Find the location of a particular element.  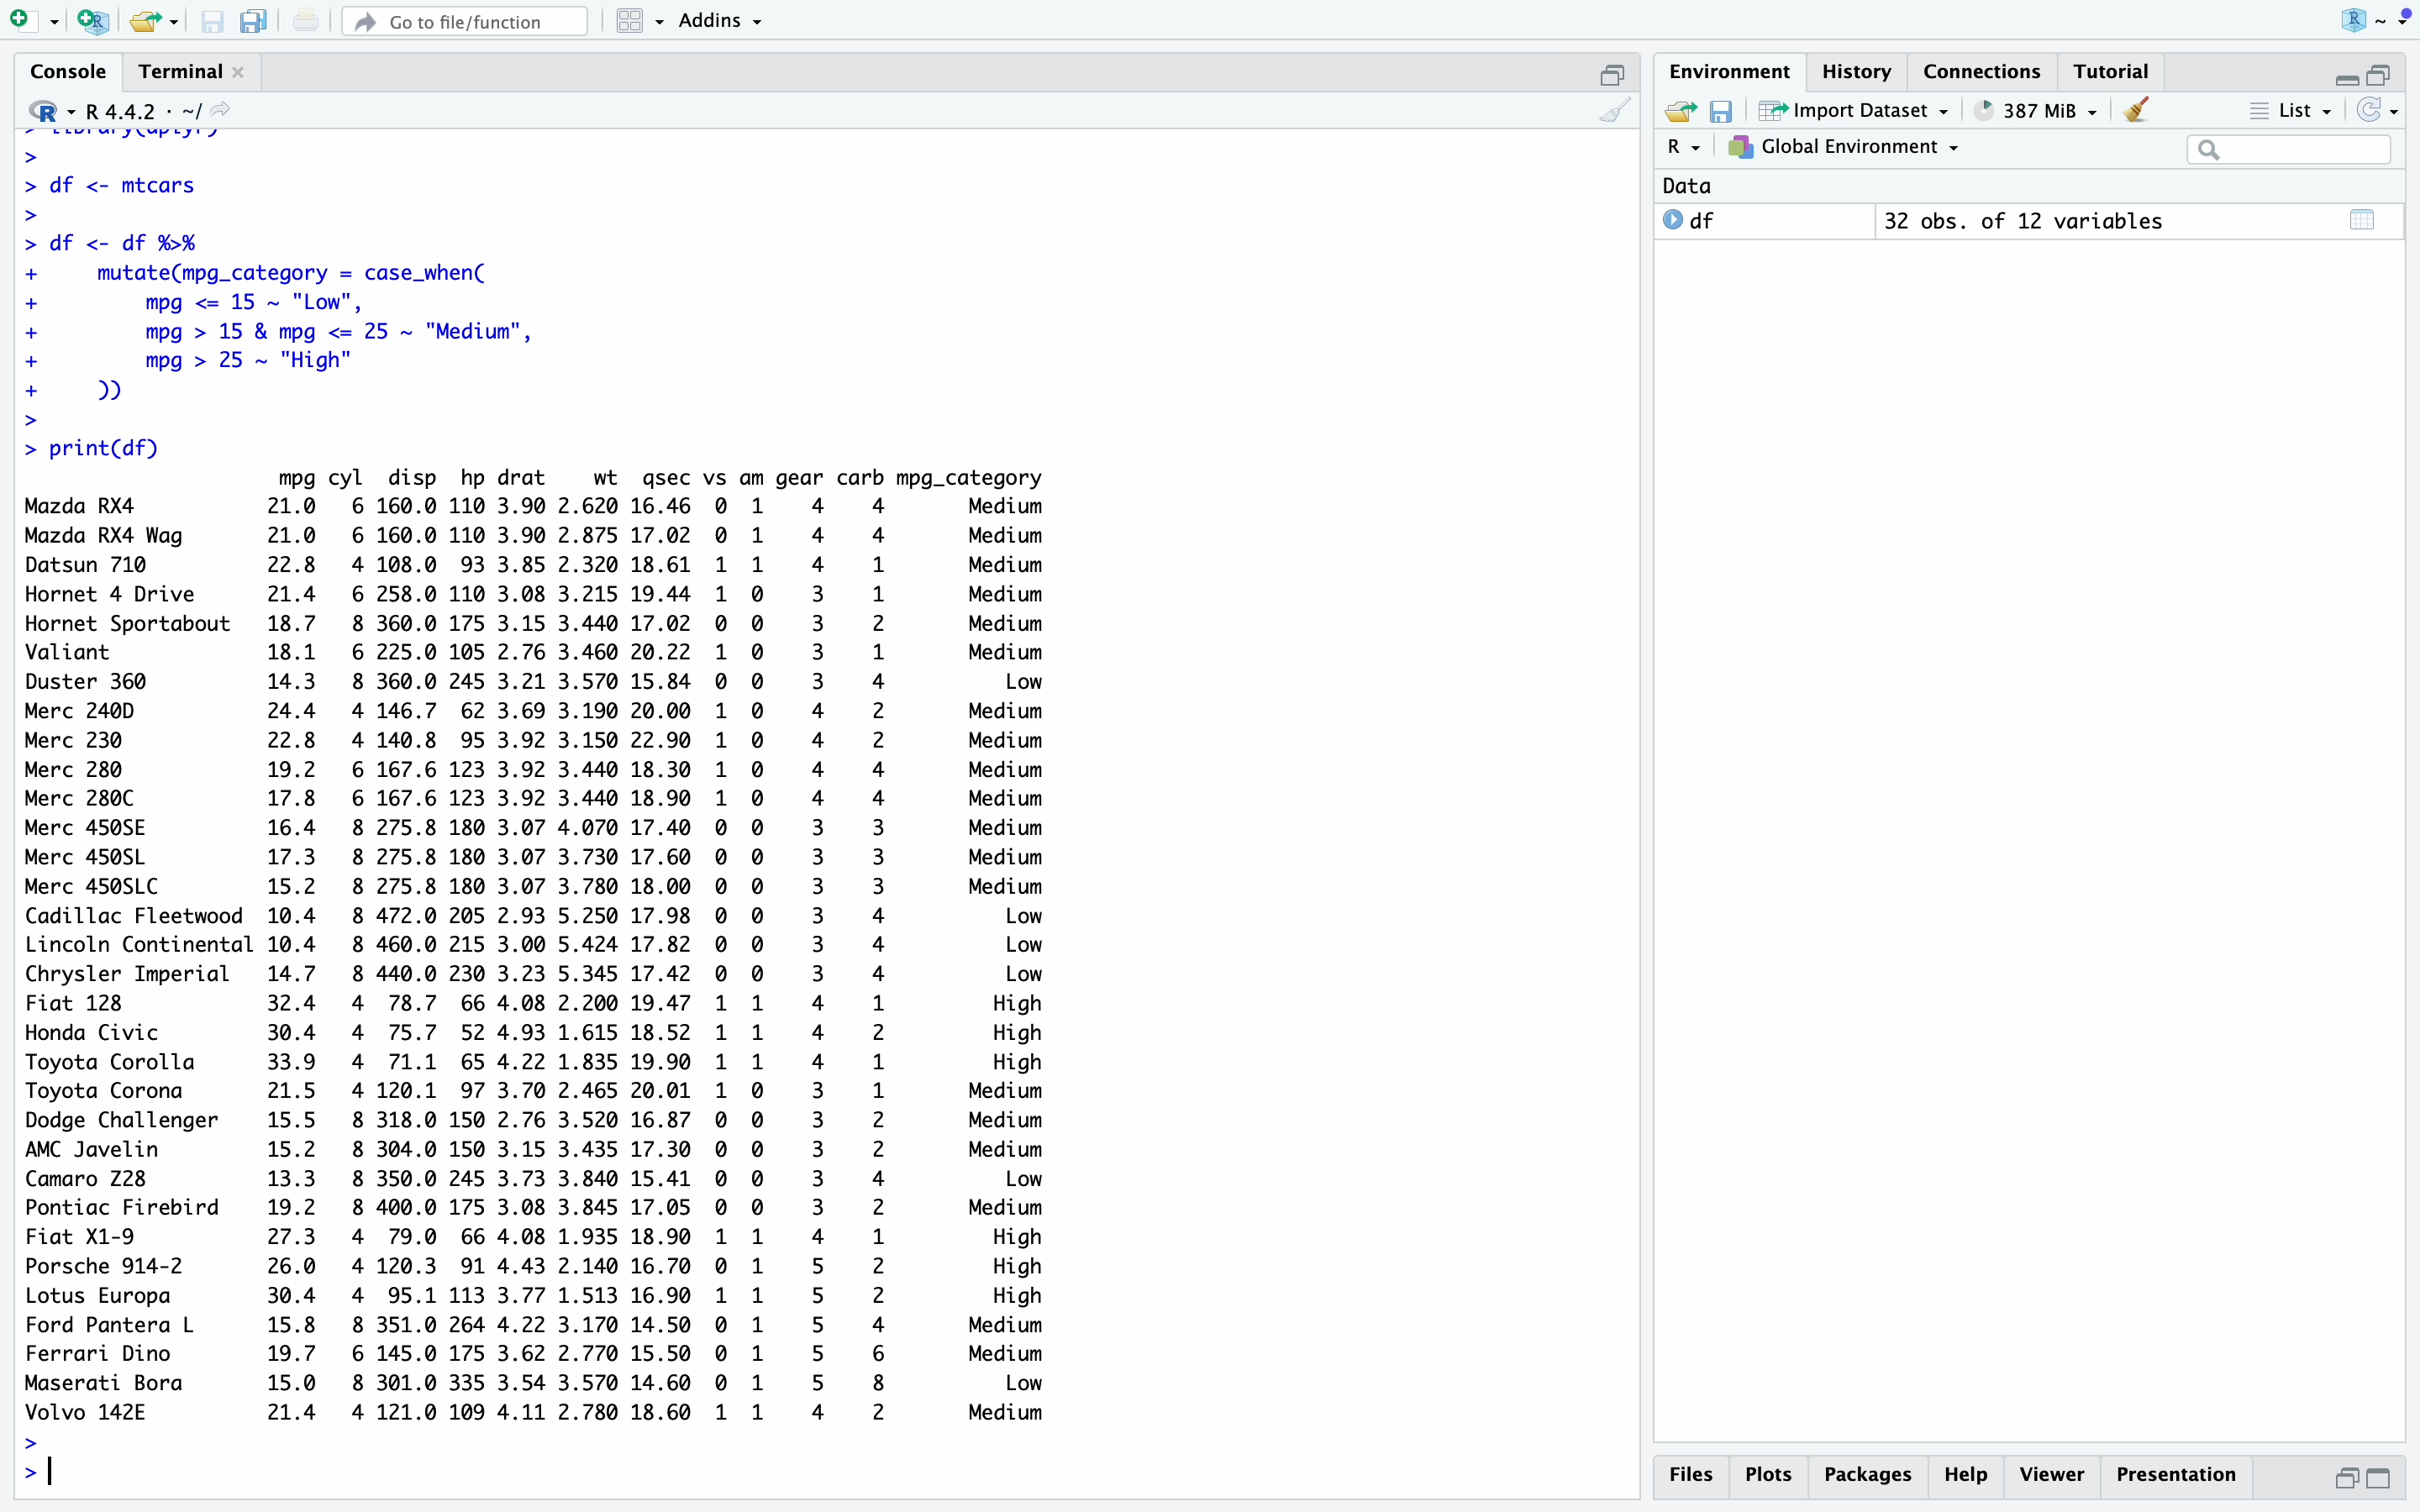

sync is located at coordinates (2380, 108).